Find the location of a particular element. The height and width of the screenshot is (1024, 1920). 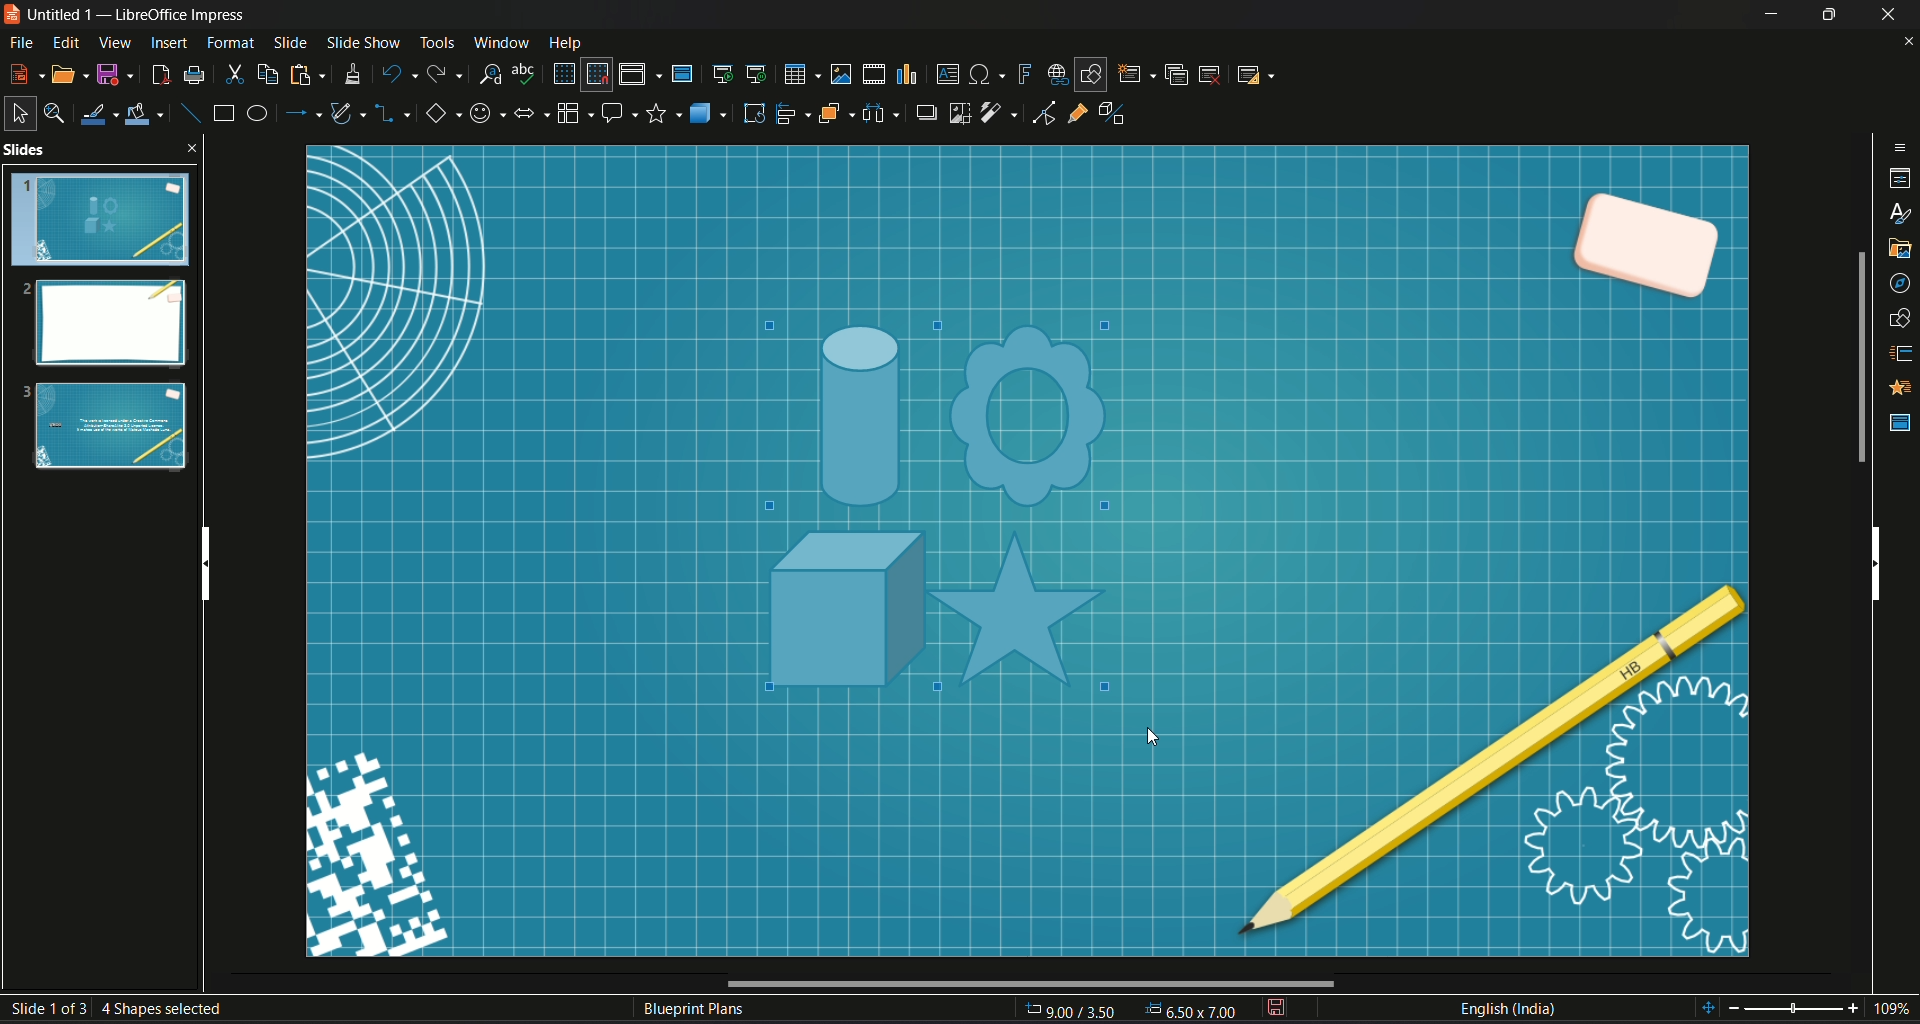

open is located at coordinates (71, 74).